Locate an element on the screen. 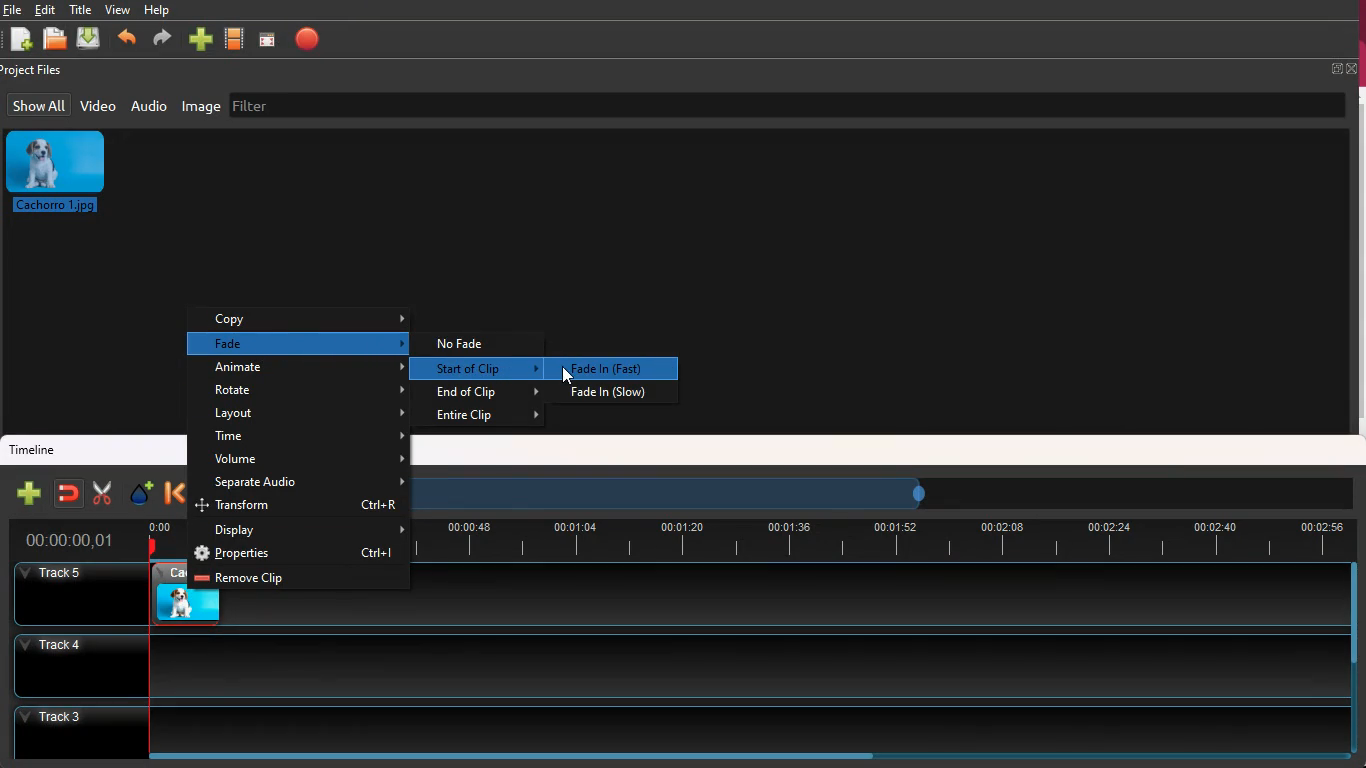 This screenshot has width=1366, height=768. screen is located at coordinates (271, 39).